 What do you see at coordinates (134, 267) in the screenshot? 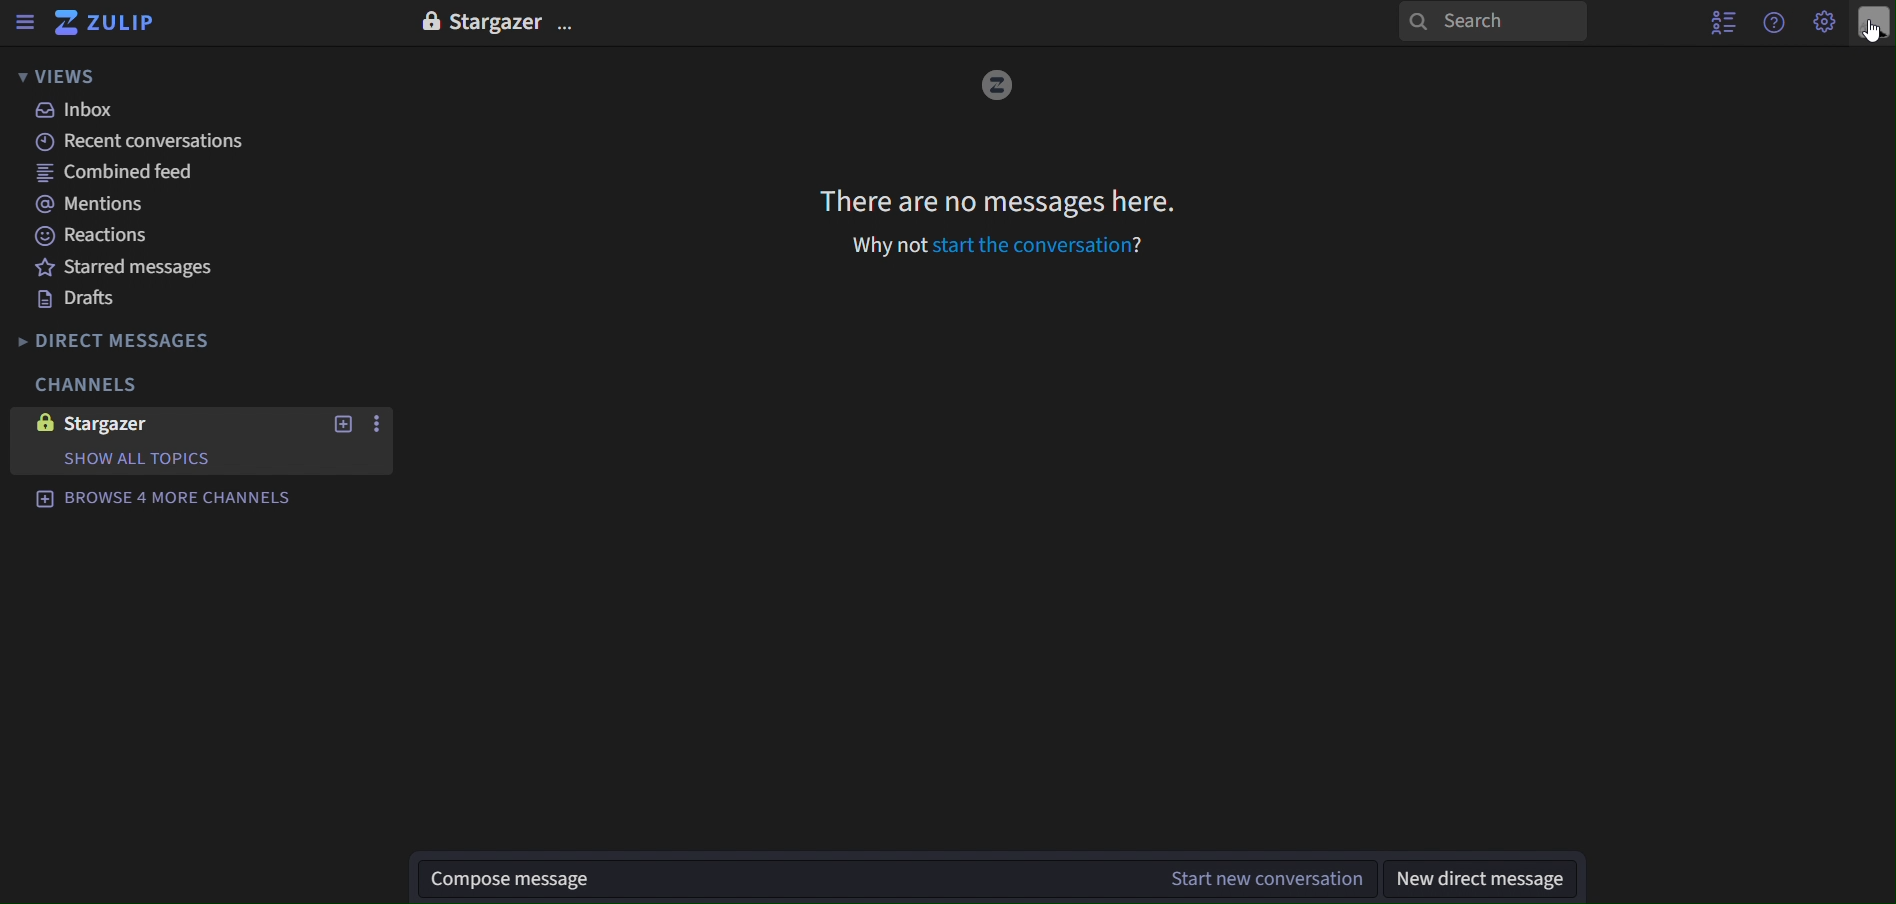
I see `starred messages` at bounding box center [134, 267].